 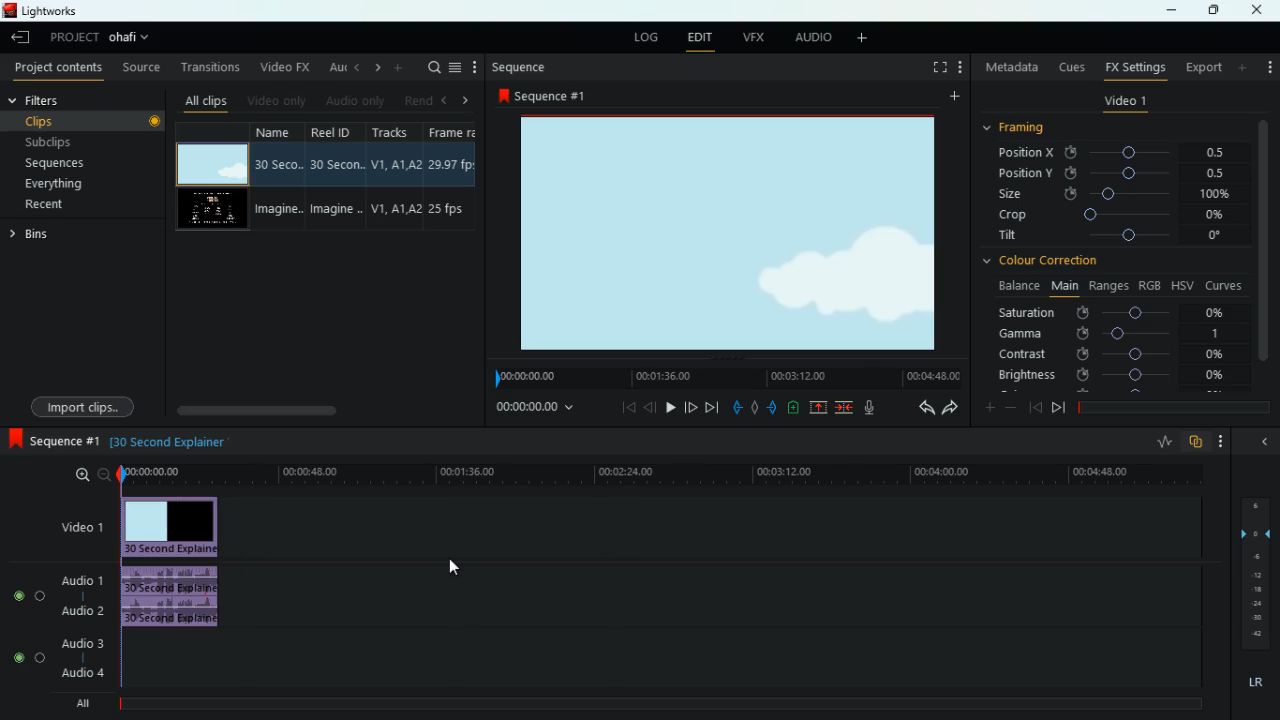 I want to click on 6 (layer), so click(x=1254, y=503).